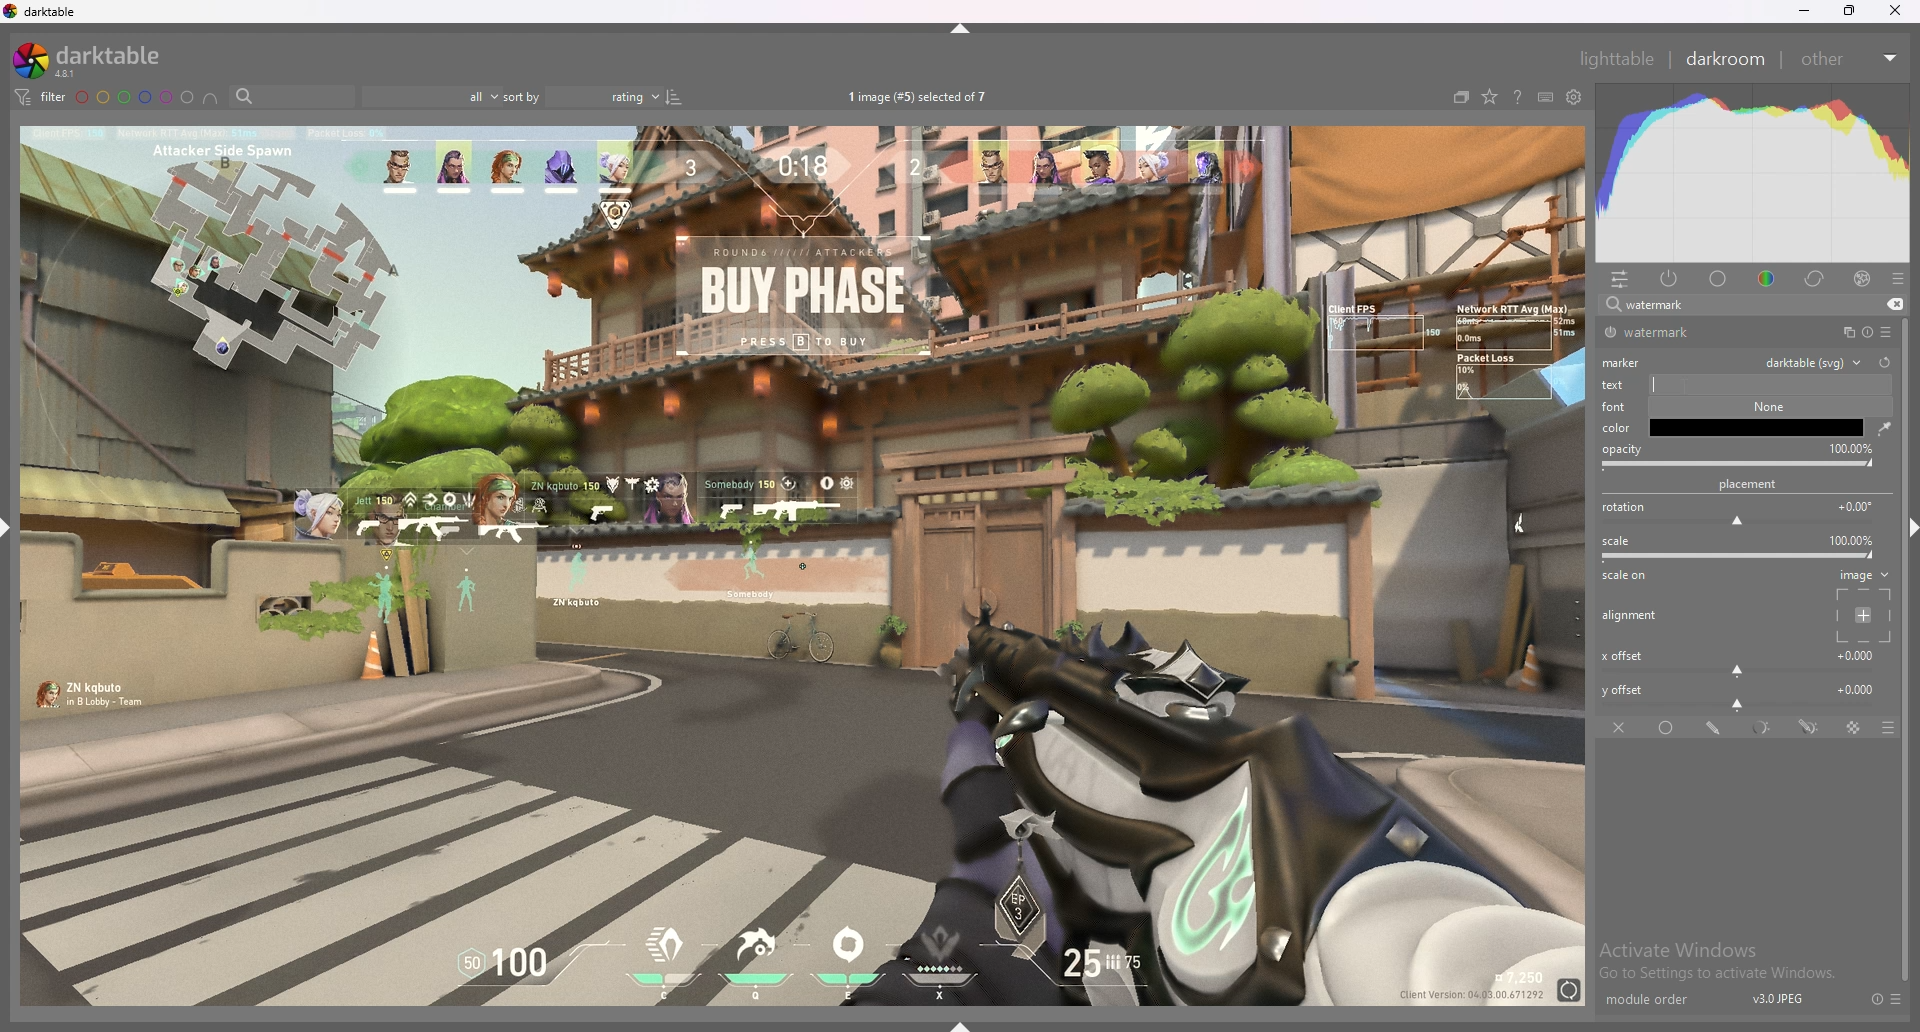 Image resolution: width=1920 pixels, height=1032 pixels. I want to click on images selected, so click(921, 96).